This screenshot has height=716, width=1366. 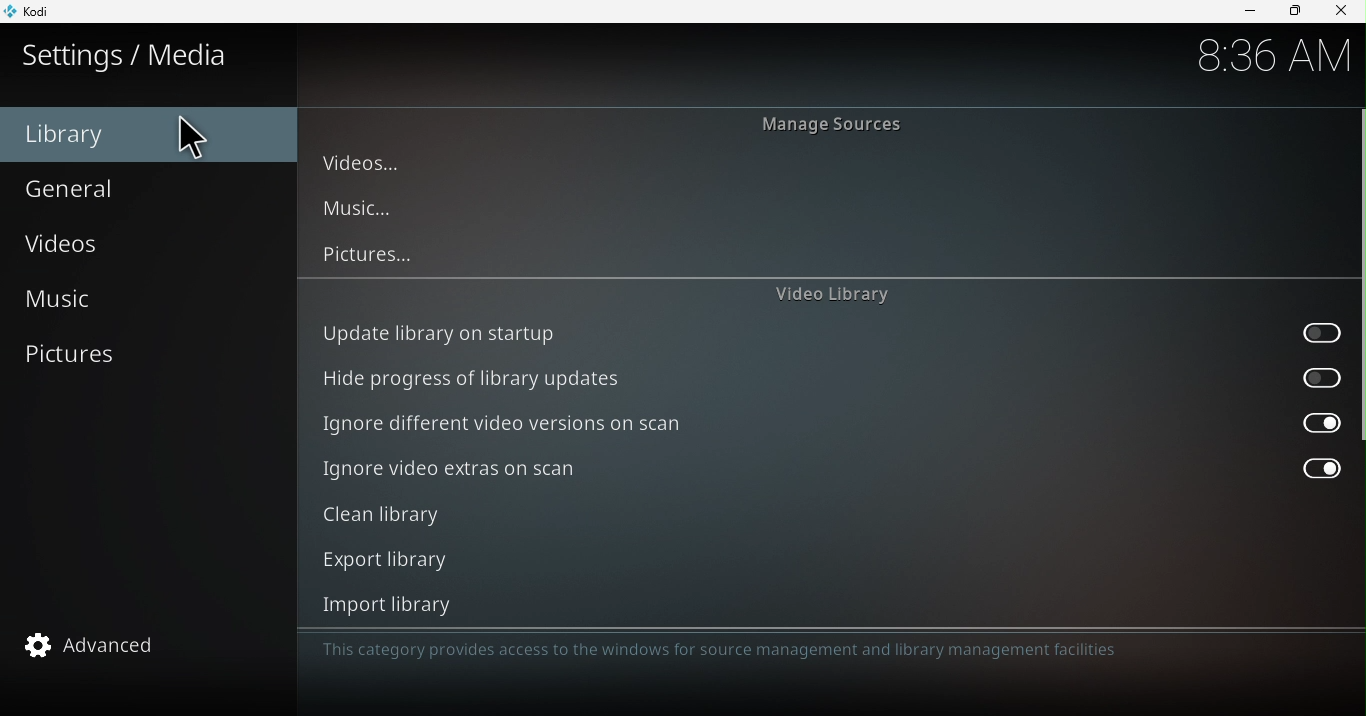 What do you see at coordinates (145, 134) in the screenshot?
I see `Library` at bounding box center [145, 134].